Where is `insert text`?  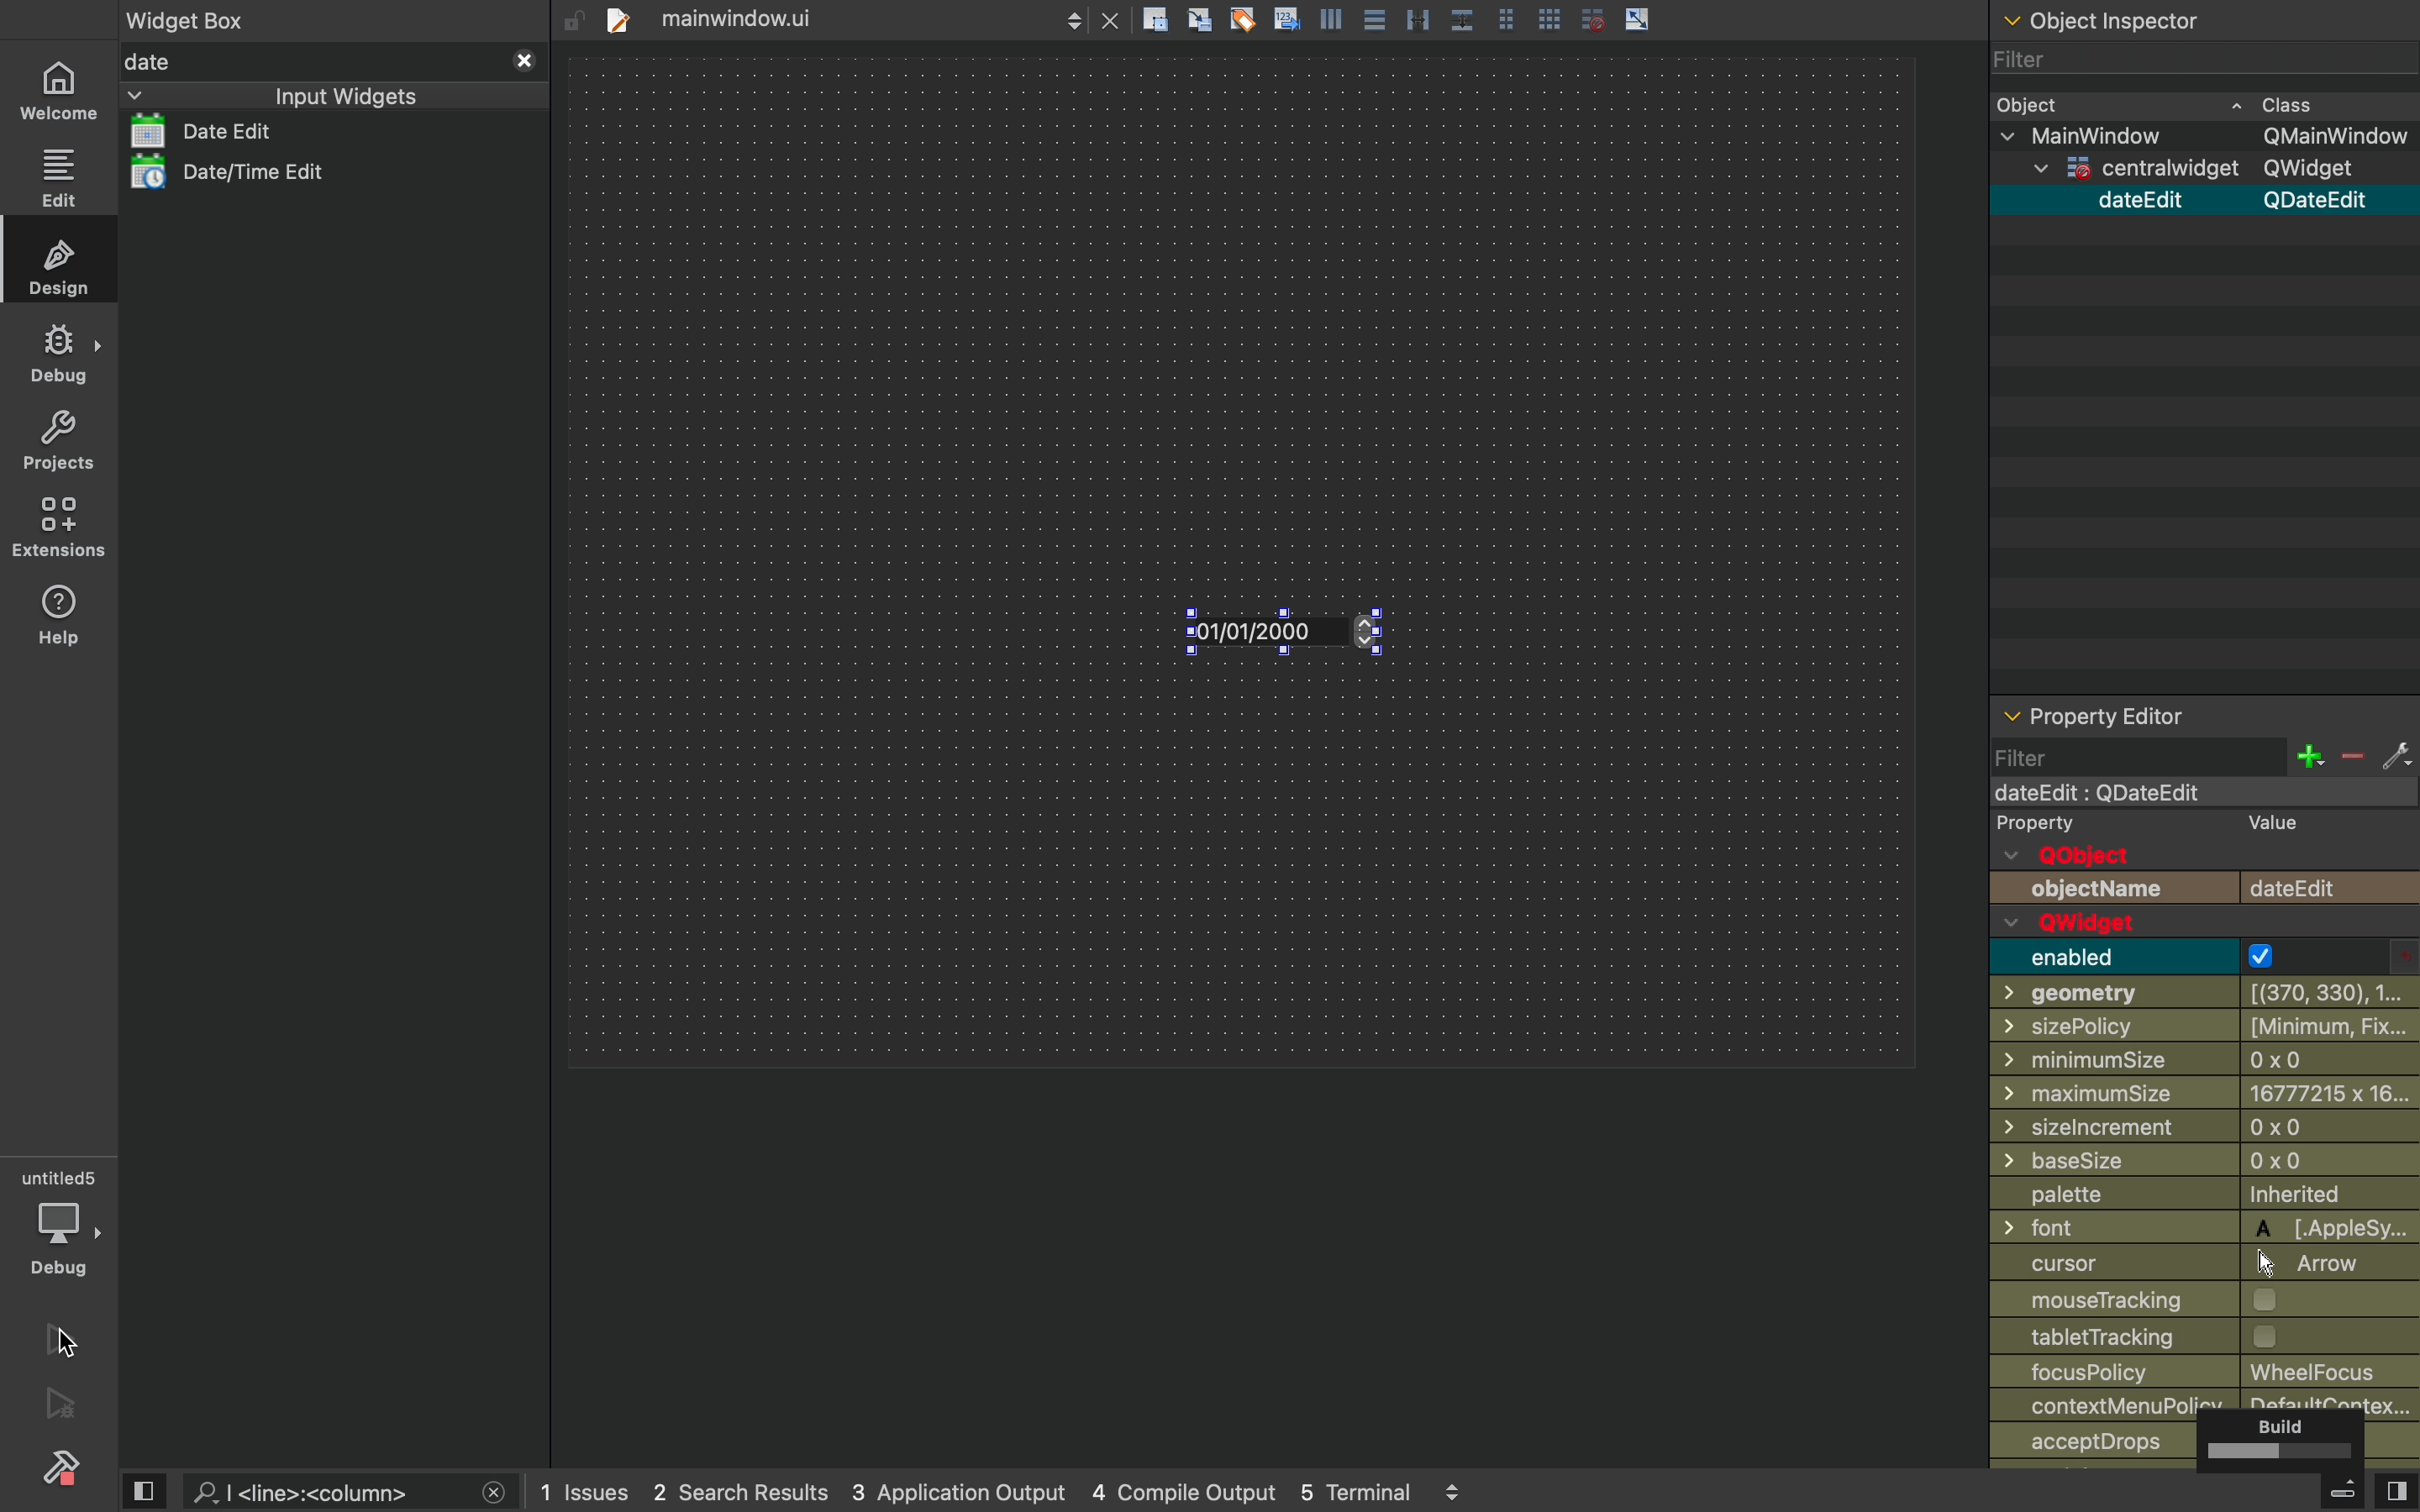
insert text is located at coordinates (1285, 17).